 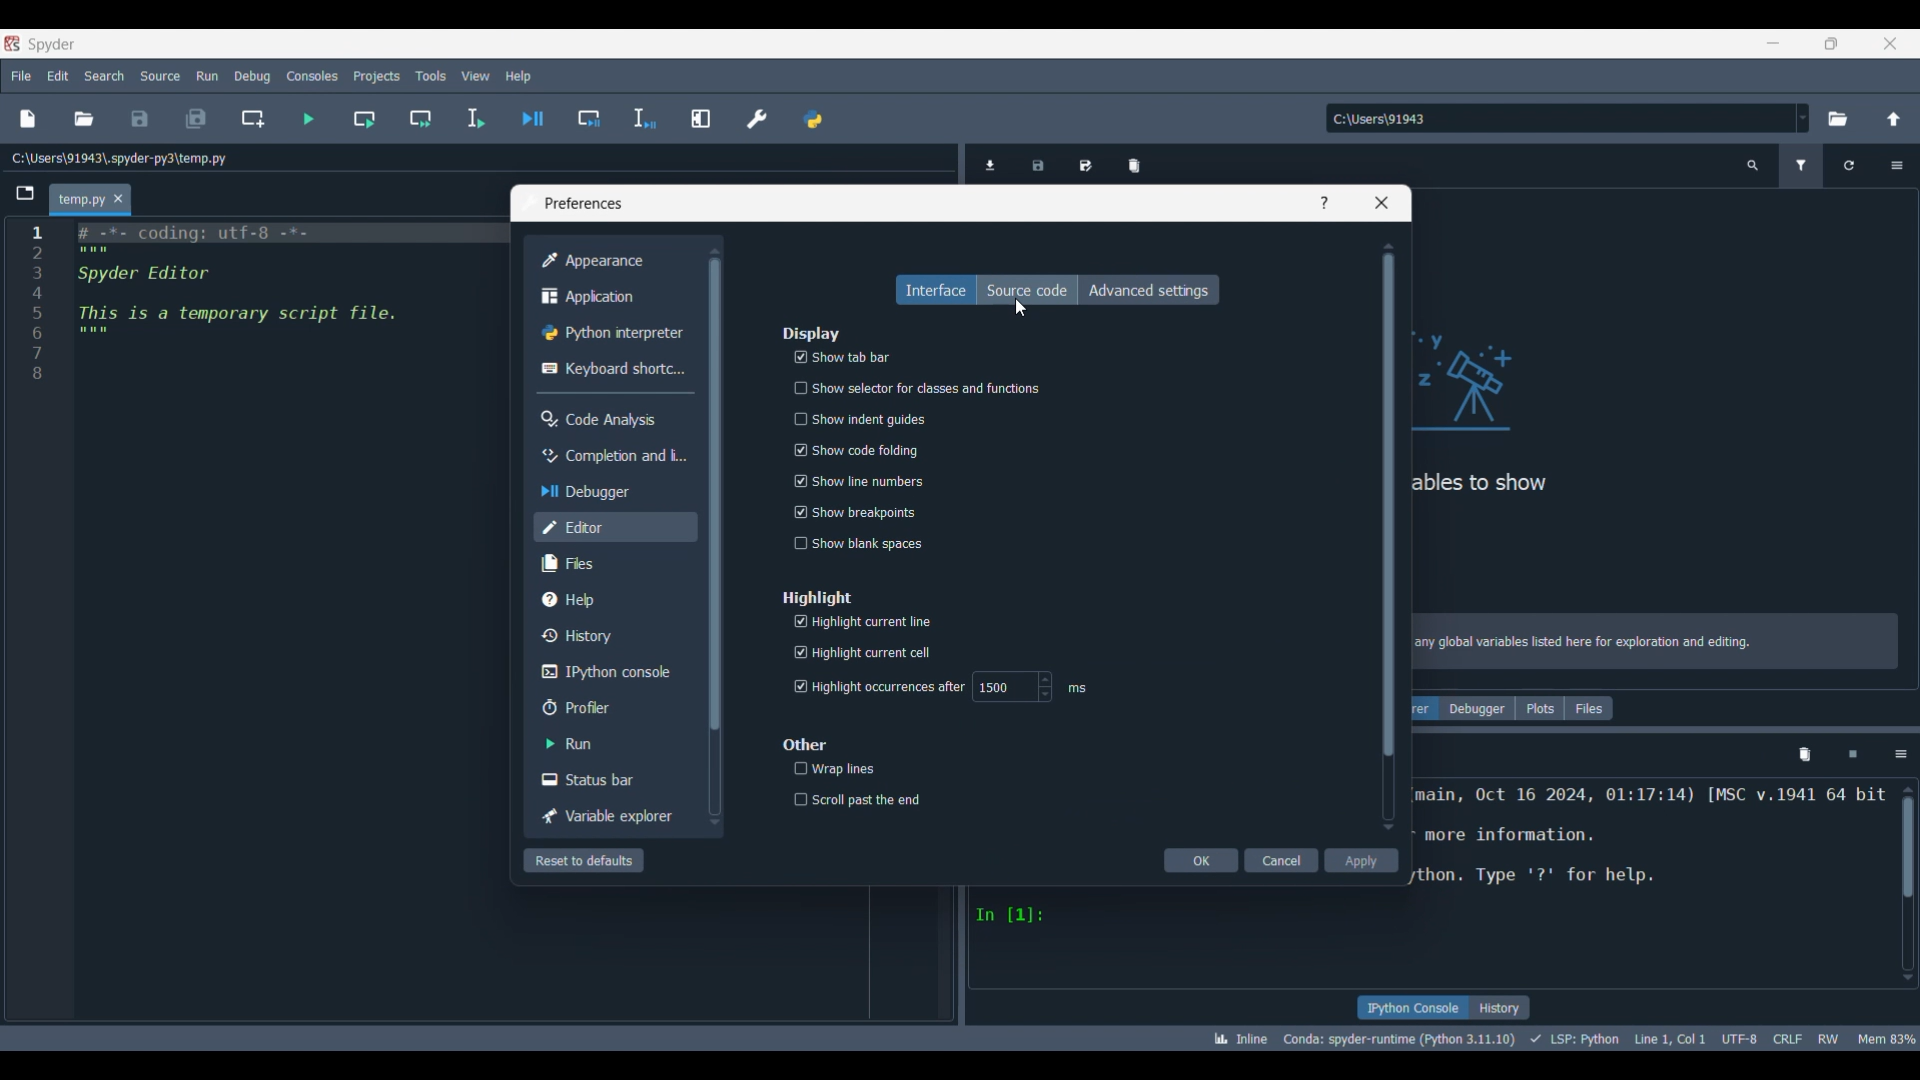 I want to click on Save data as, so click(x=1086, y=164).